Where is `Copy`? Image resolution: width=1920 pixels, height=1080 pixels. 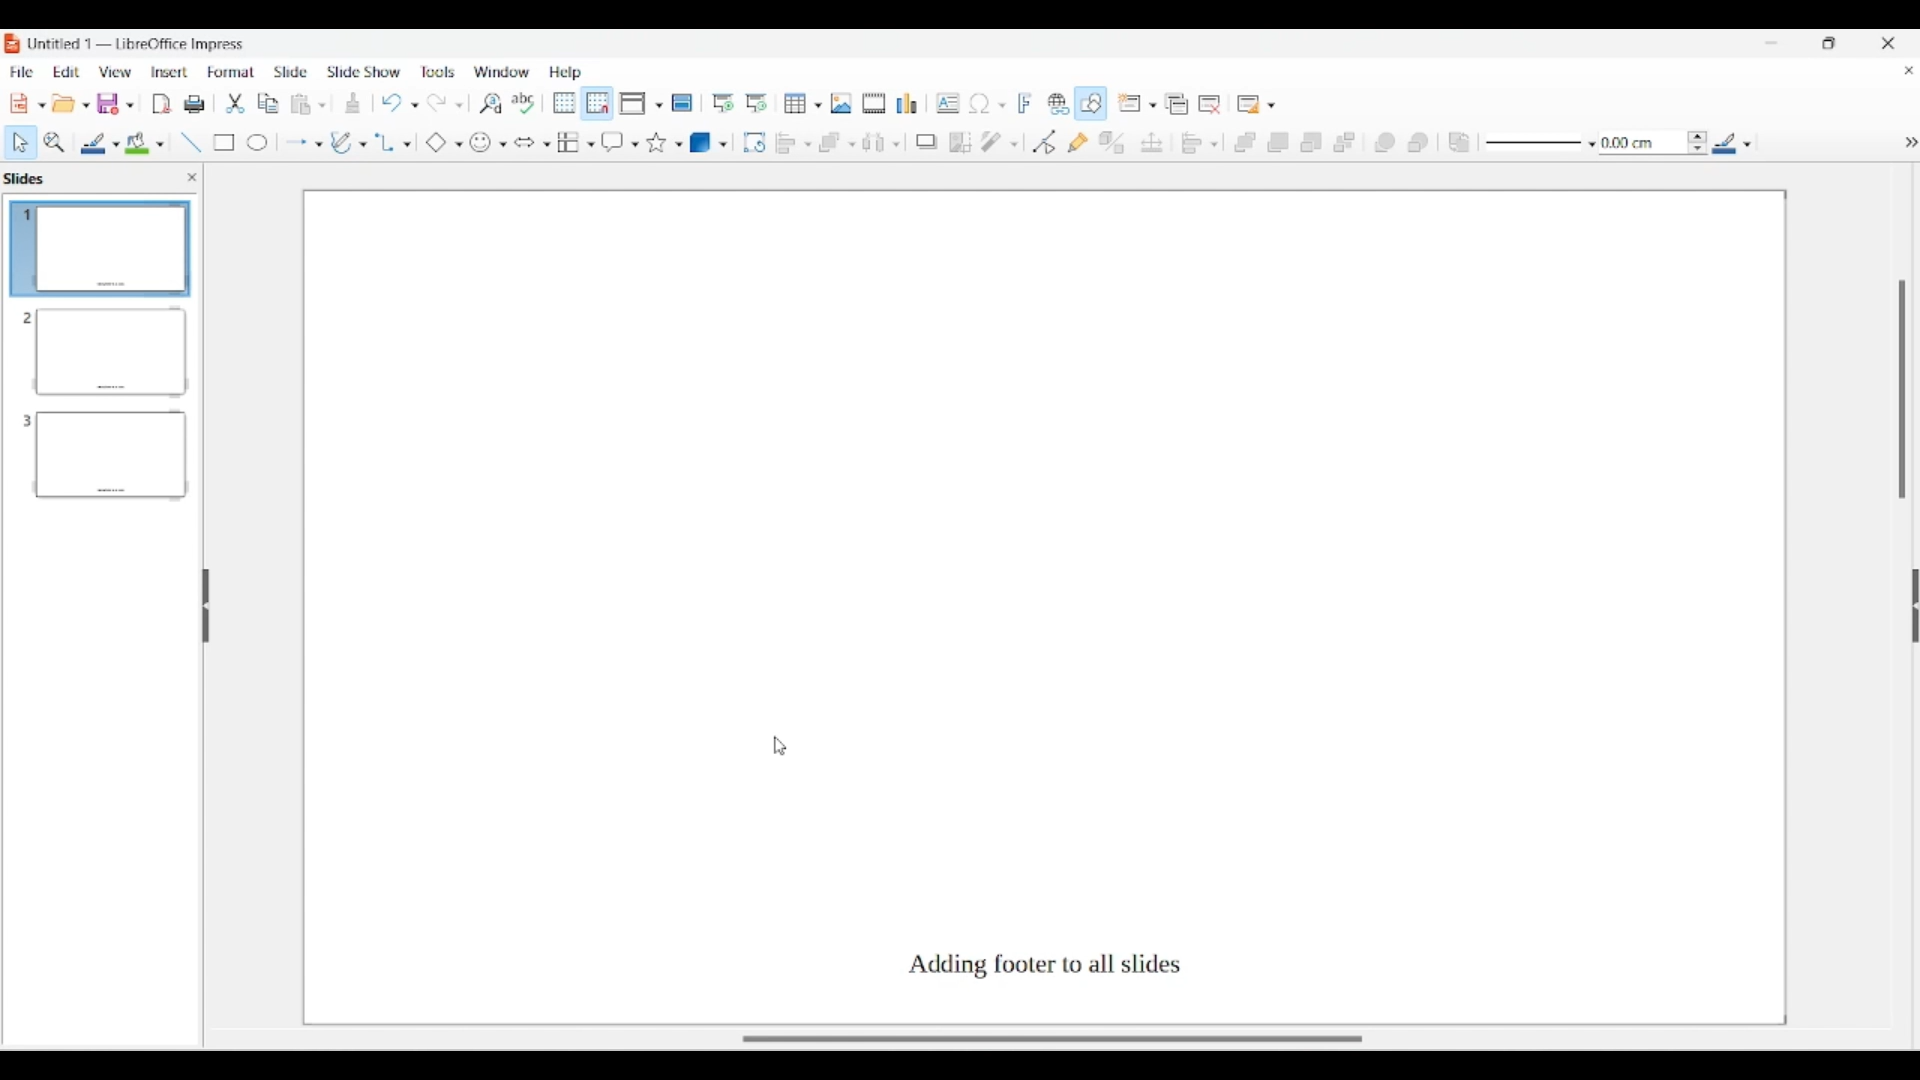 Copy is located at coordinates (263, 101).